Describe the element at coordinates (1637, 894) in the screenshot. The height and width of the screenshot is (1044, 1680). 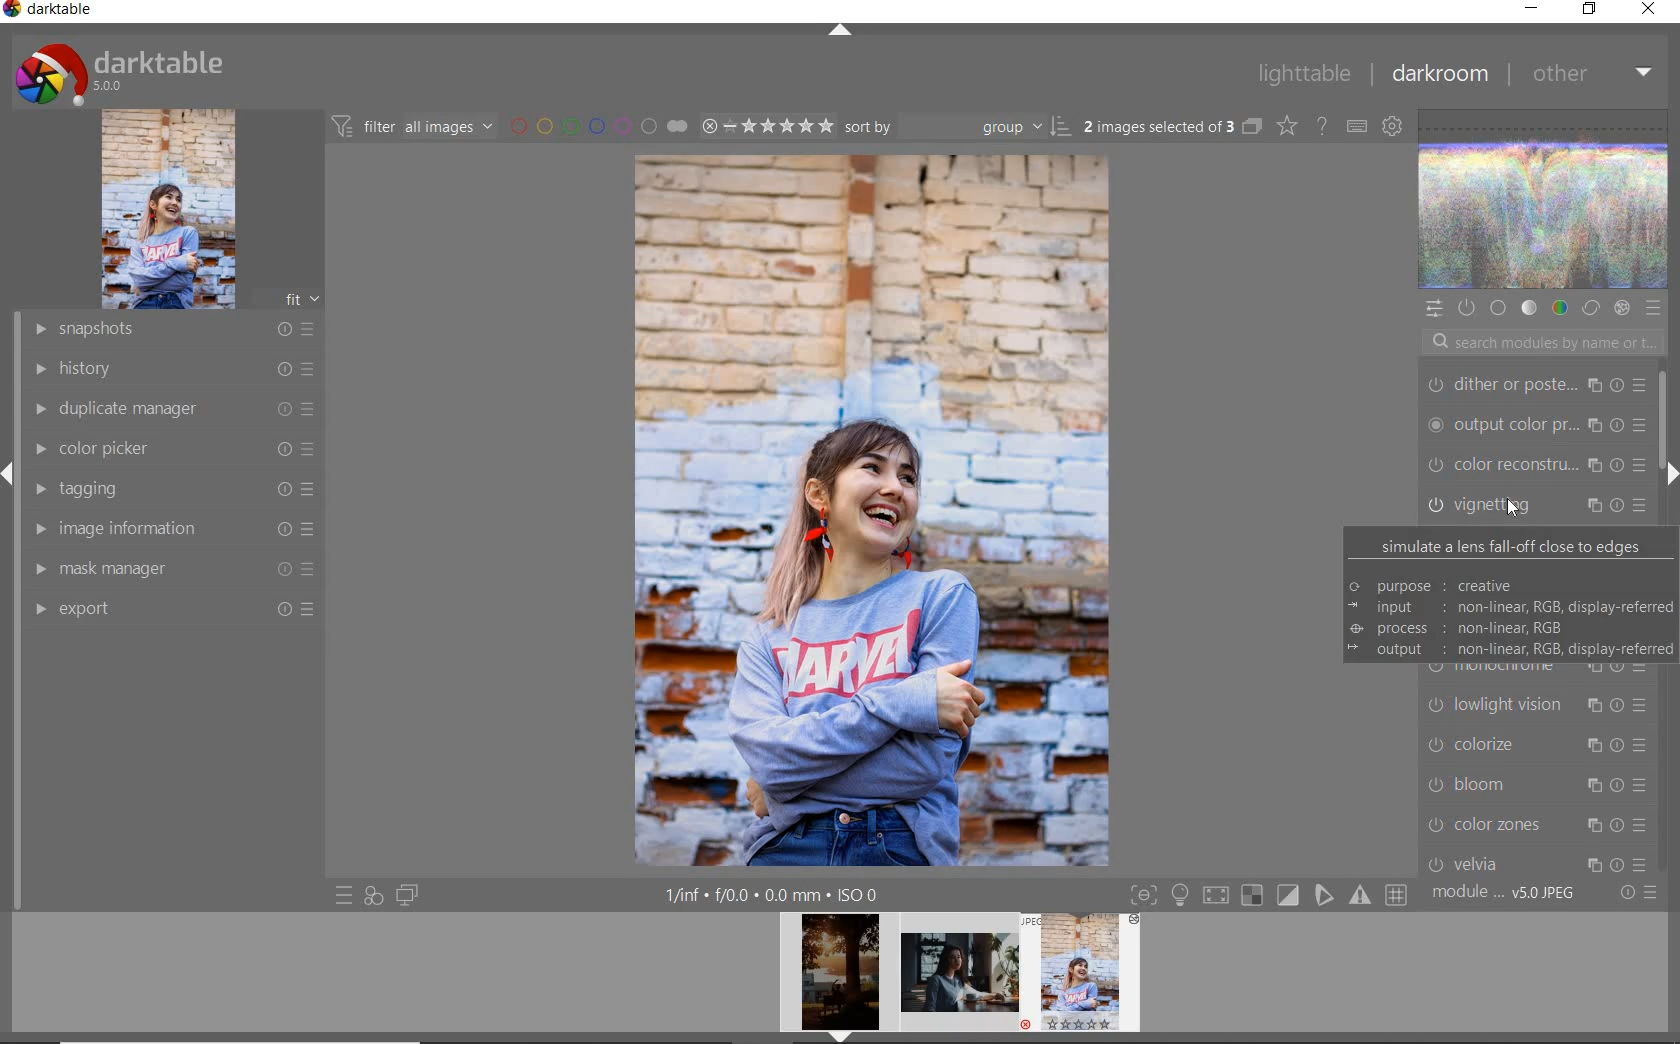
I see `reset or preset preference` at that location.